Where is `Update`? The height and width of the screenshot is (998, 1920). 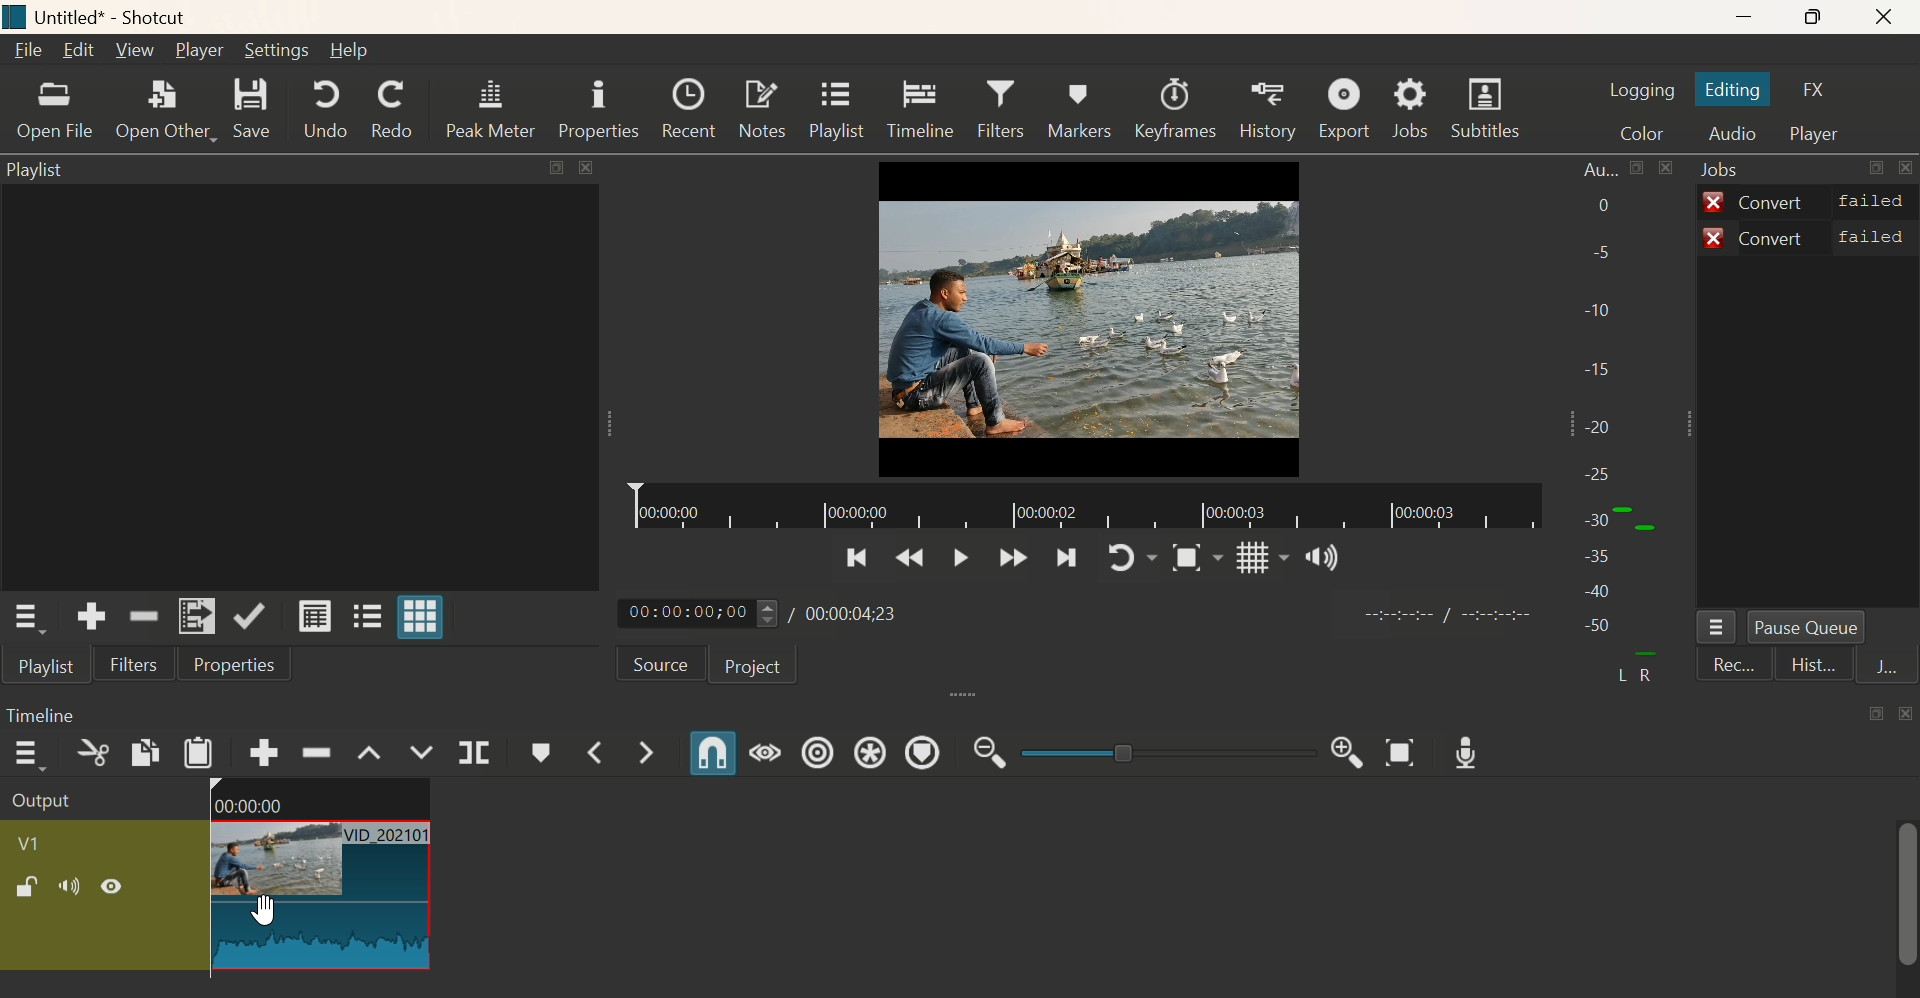 Update is located at coordinates (253, 617).